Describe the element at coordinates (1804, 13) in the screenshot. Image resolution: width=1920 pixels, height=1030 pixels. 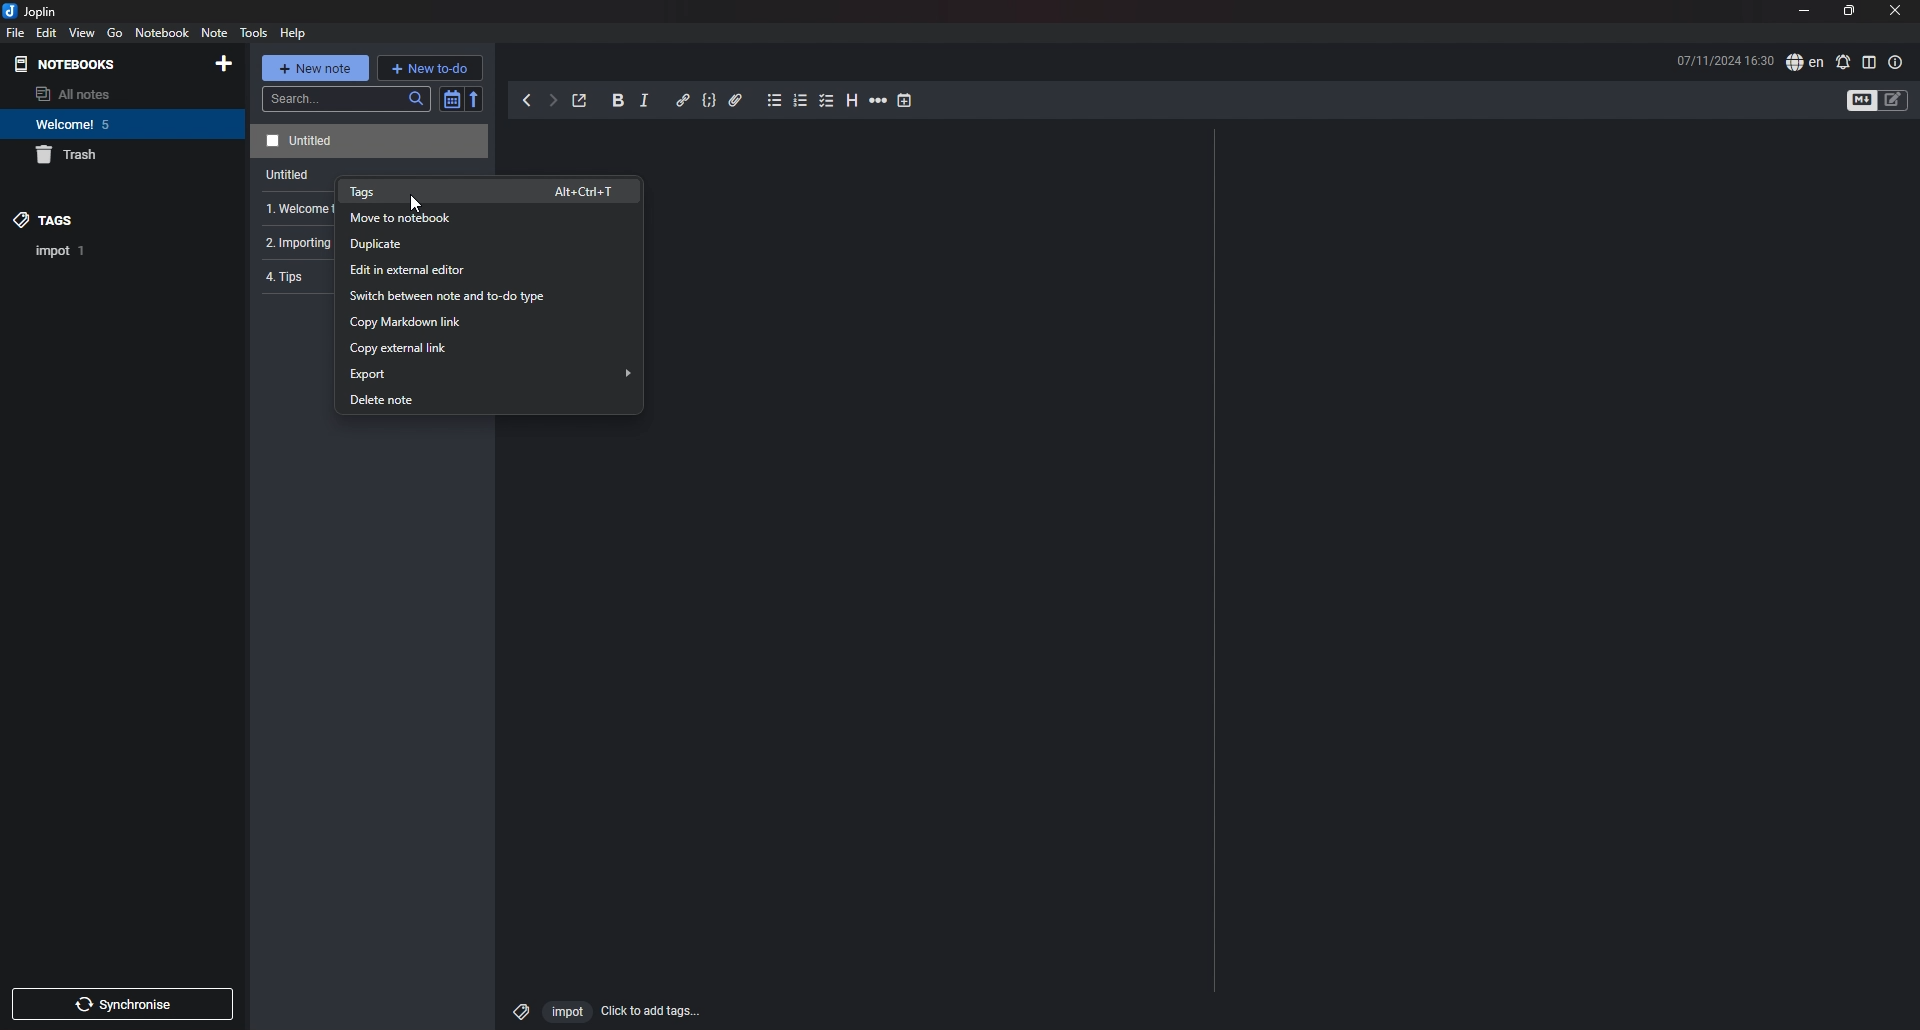
I see `minimize` at that location.